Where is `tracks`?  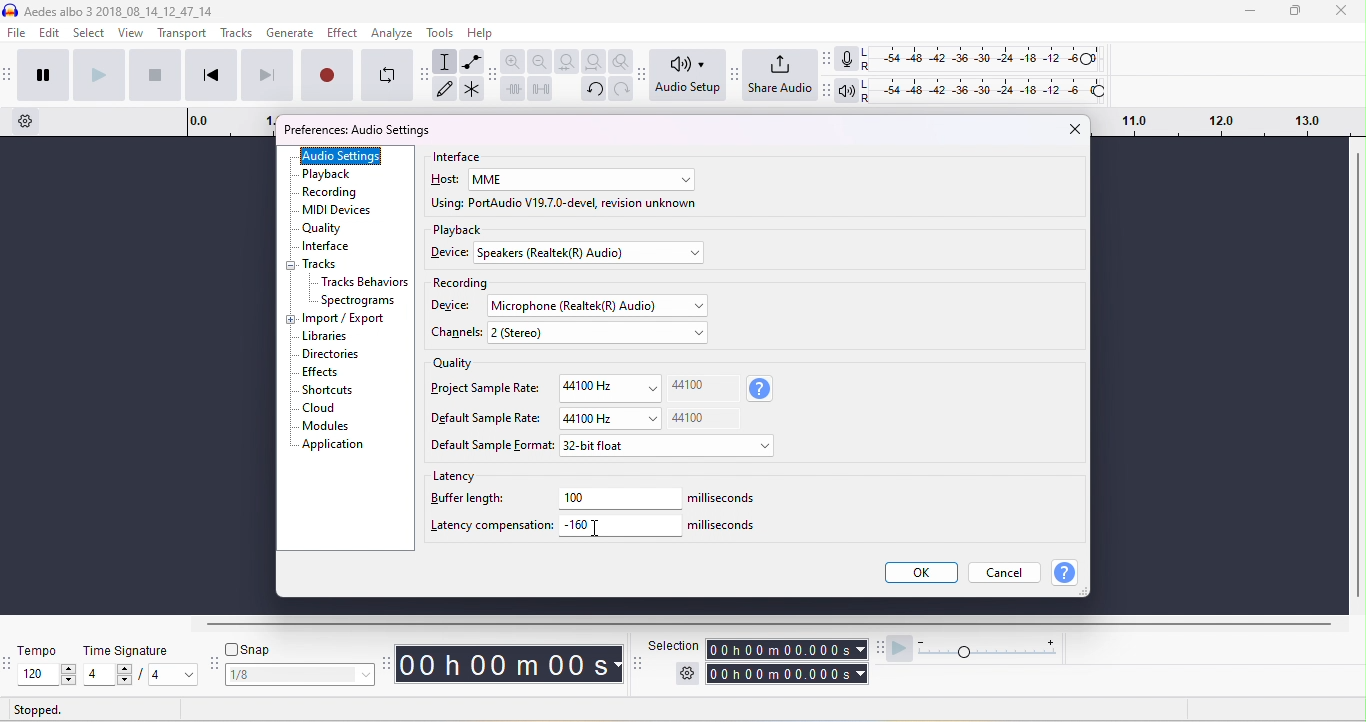 tracks is located at coordinates (236, 33).